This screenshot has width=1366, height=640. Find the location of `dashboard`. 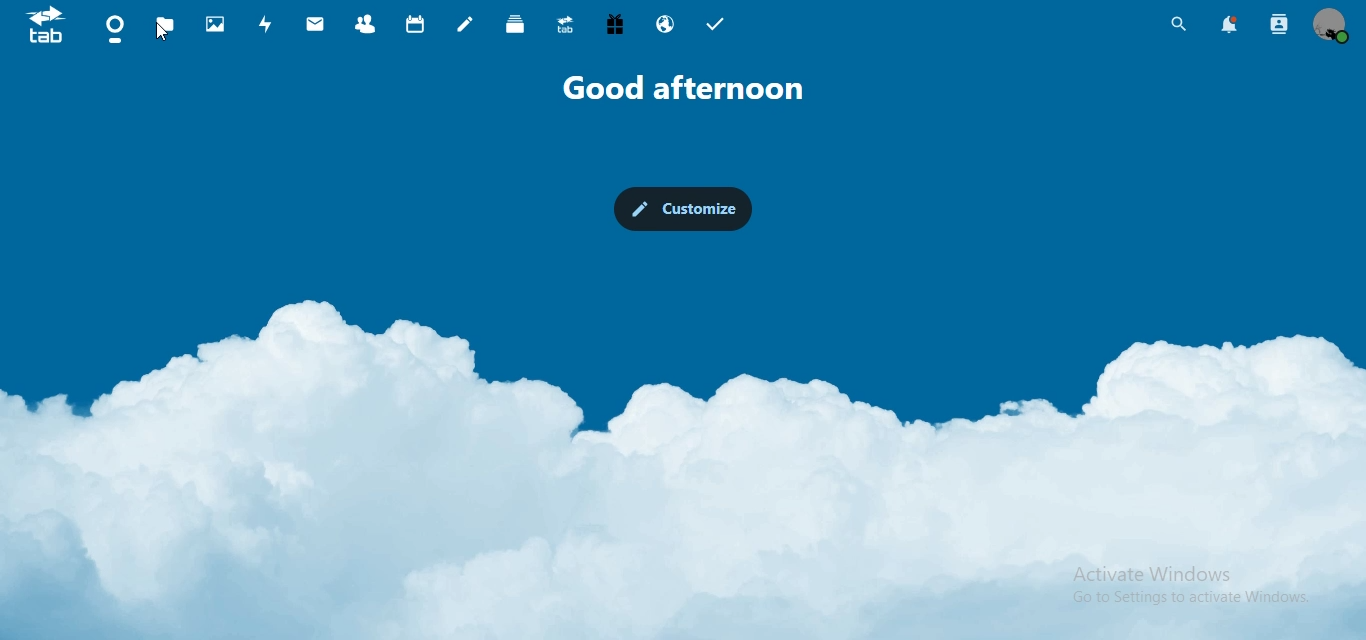

dashboard is located at coordinates (114, 29).